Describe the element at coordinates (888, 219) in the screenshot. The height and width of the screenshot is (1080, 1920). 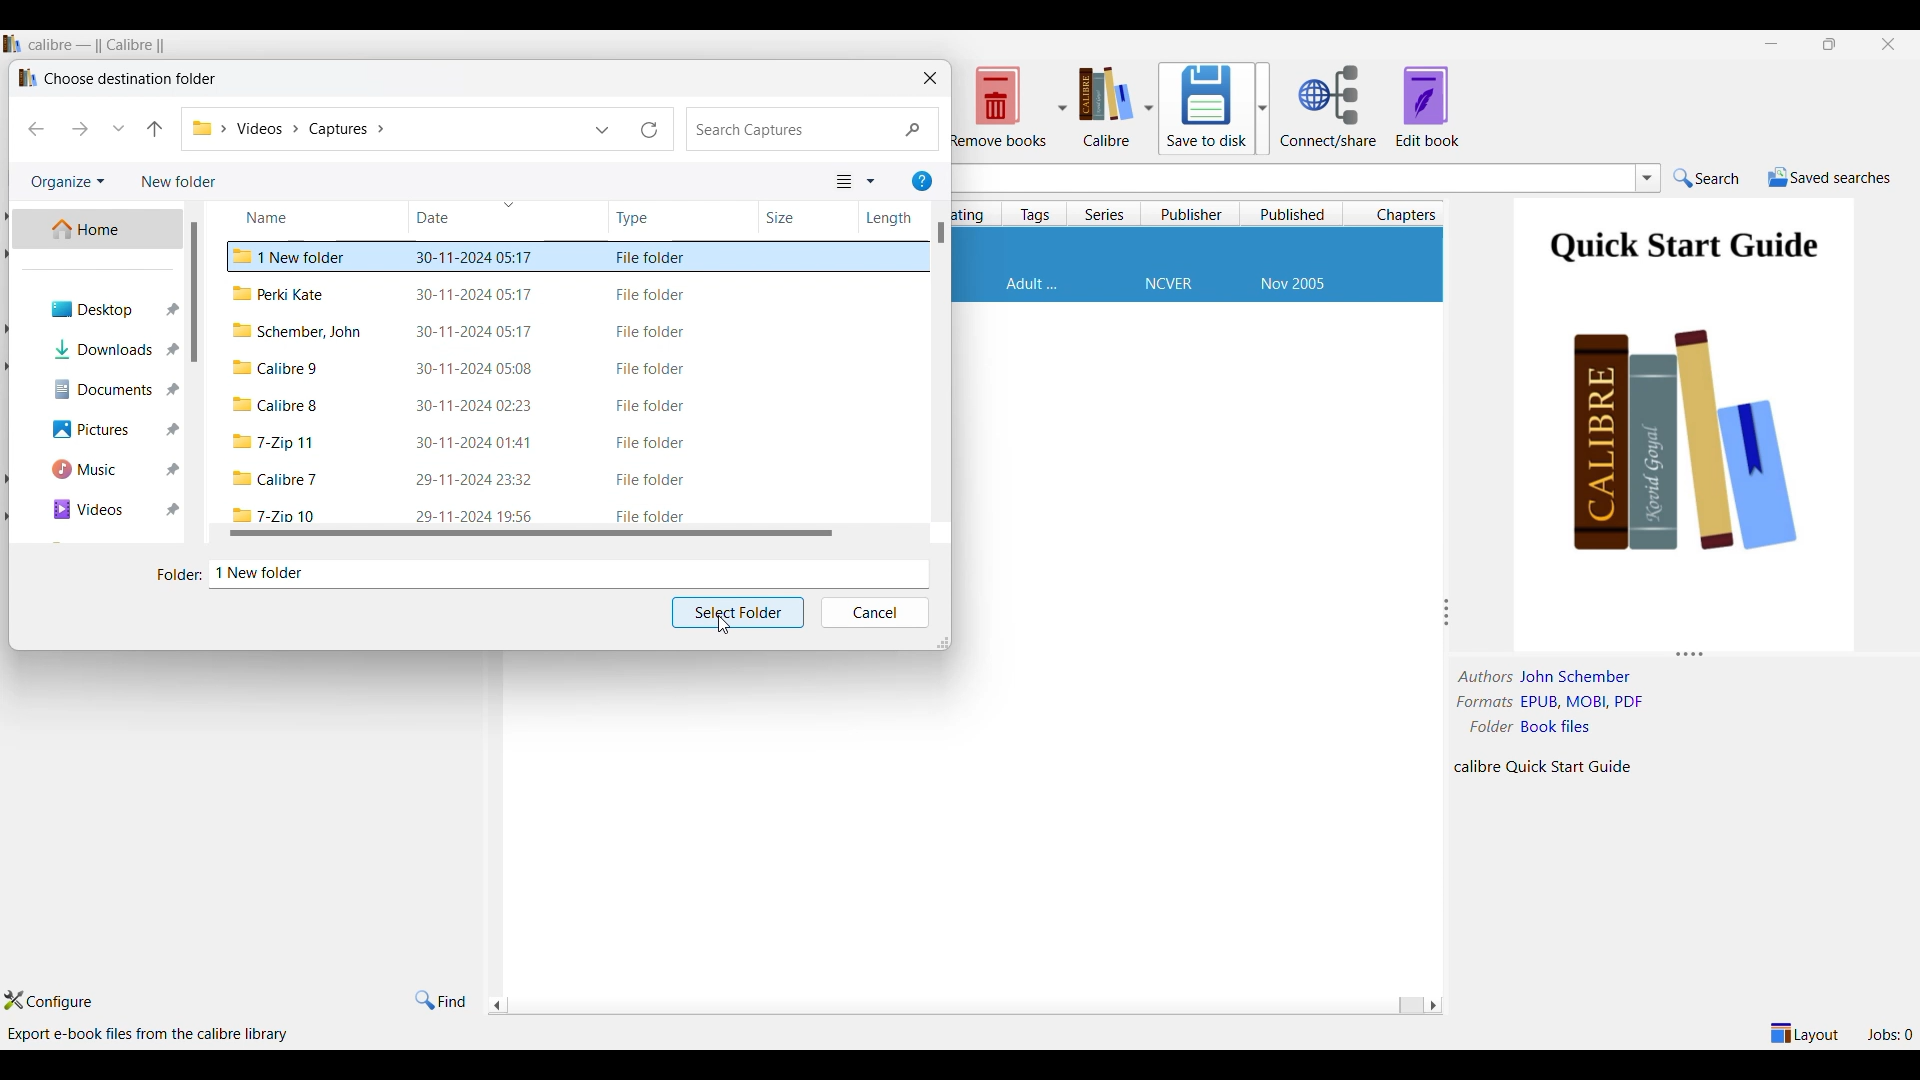
I see `Length column` at that location.